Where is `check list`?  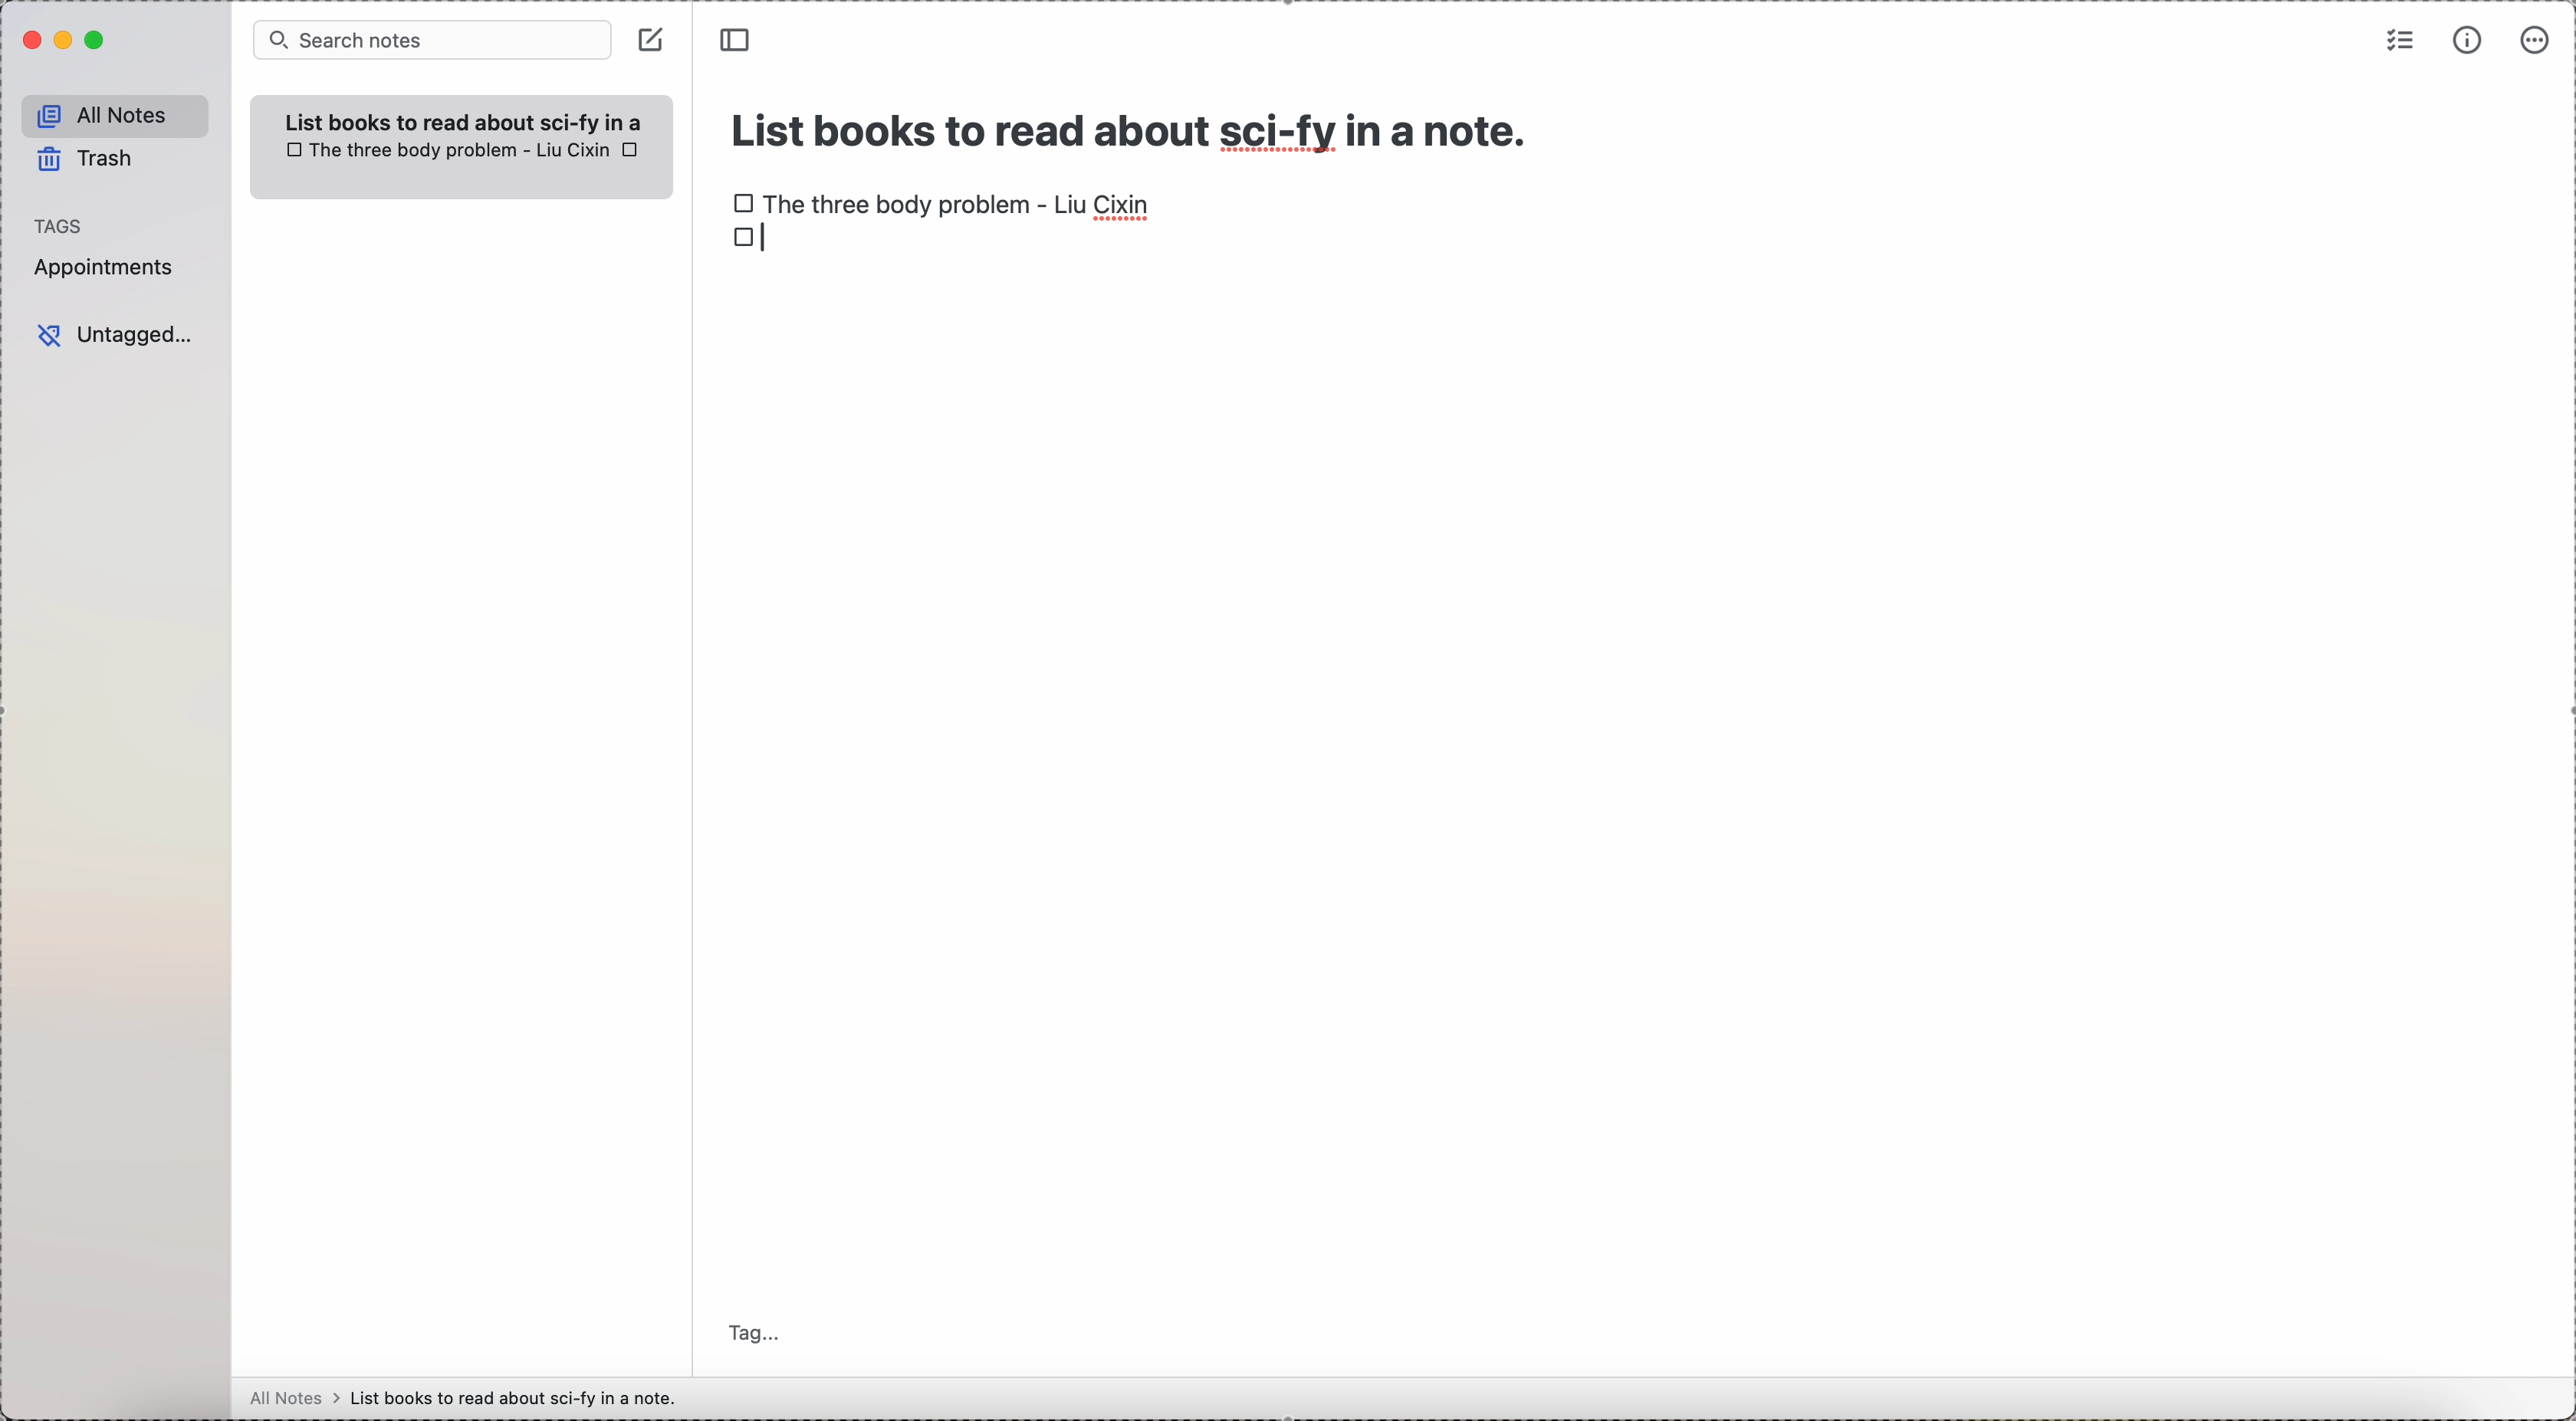 check list is located at coordinates (2400, 40).